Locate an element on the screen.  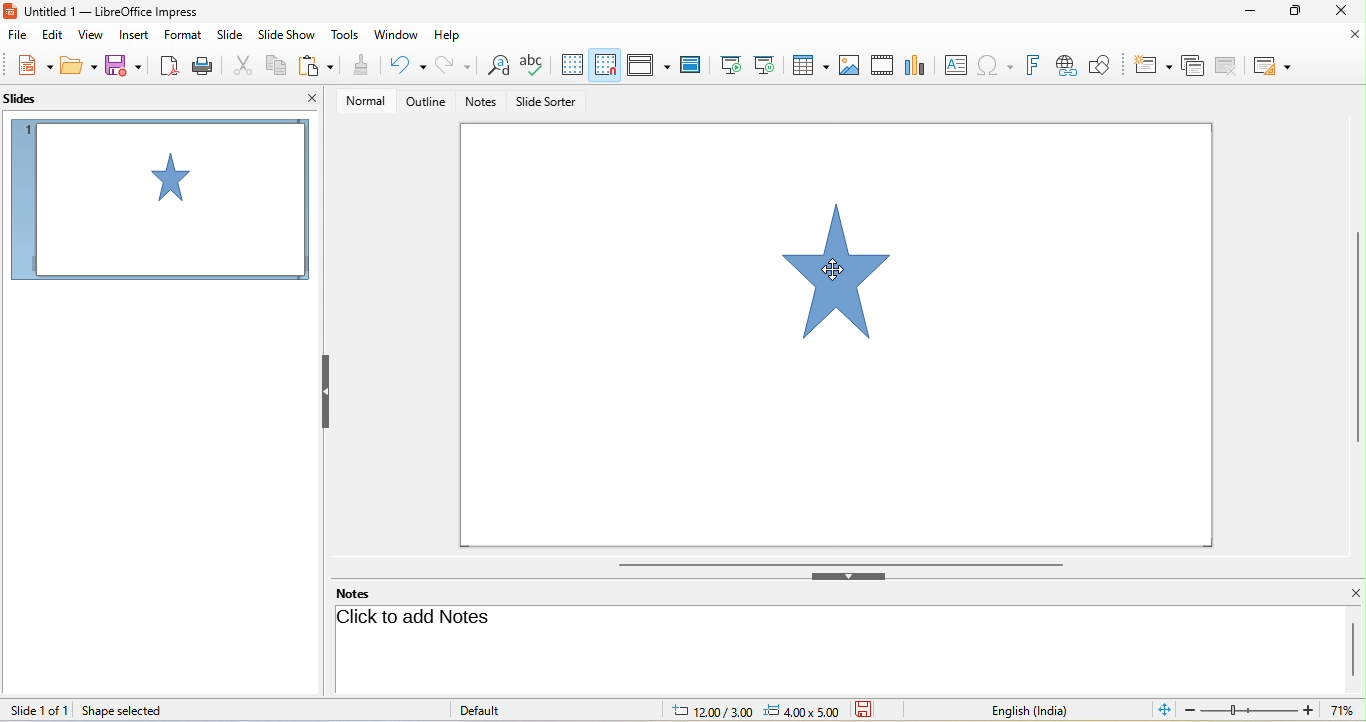
clone formatting is located at coordinates (360, 64).